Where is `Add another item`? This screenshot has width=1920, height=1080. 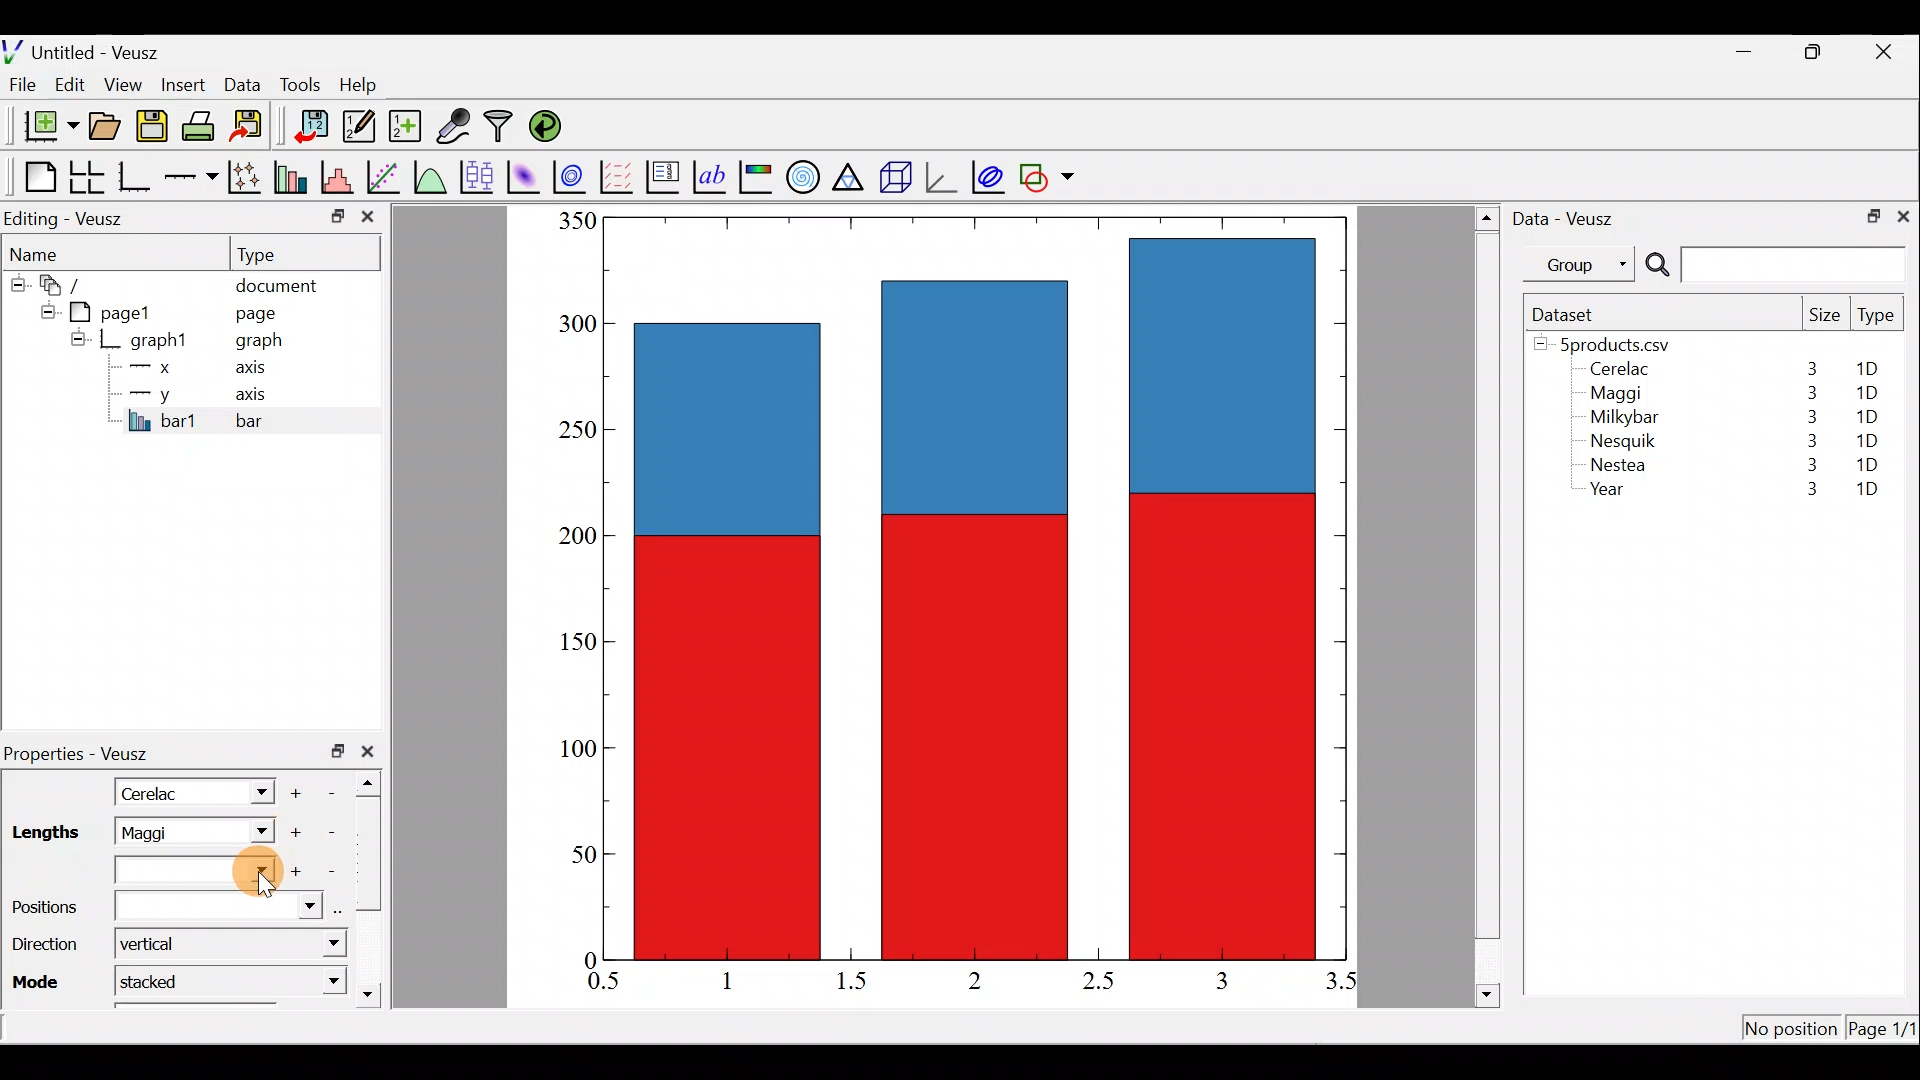
Add another item is located at coordinates (293, 833).